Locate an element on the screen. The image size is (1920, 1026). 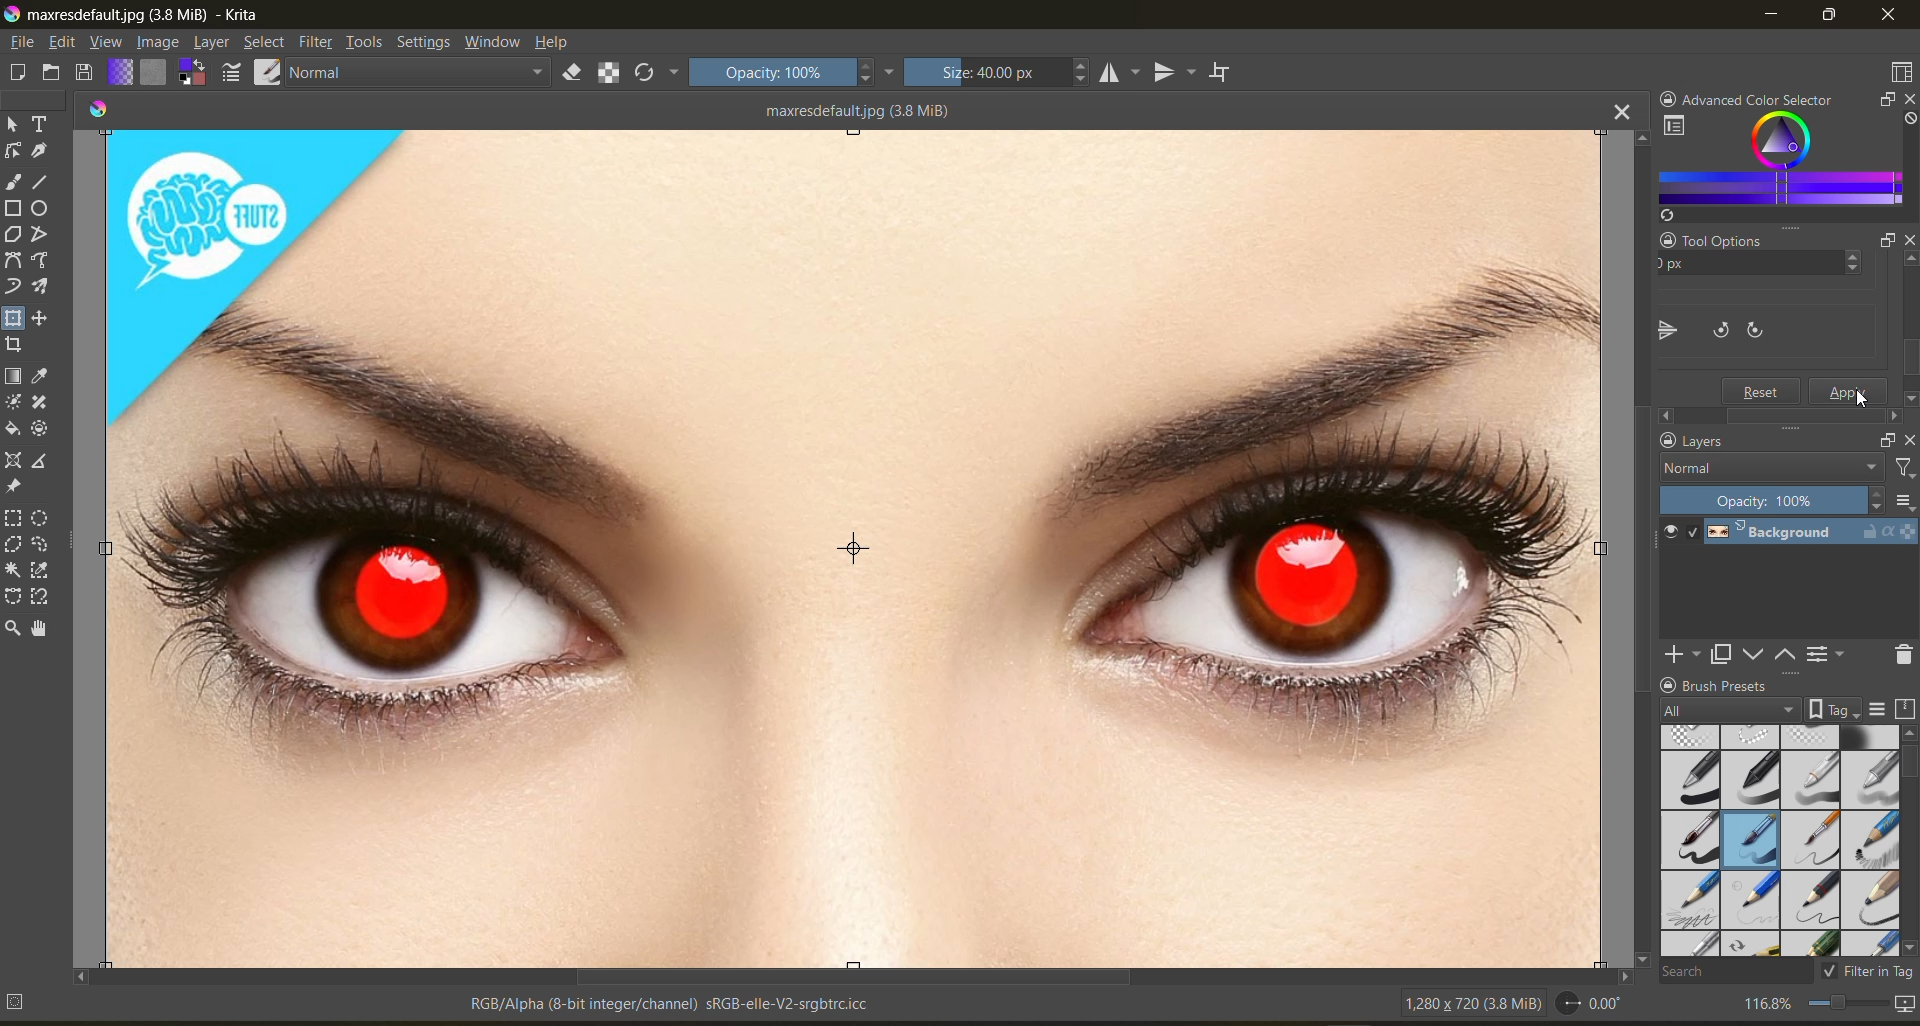
opacity is located at coordinates (1774, 500).